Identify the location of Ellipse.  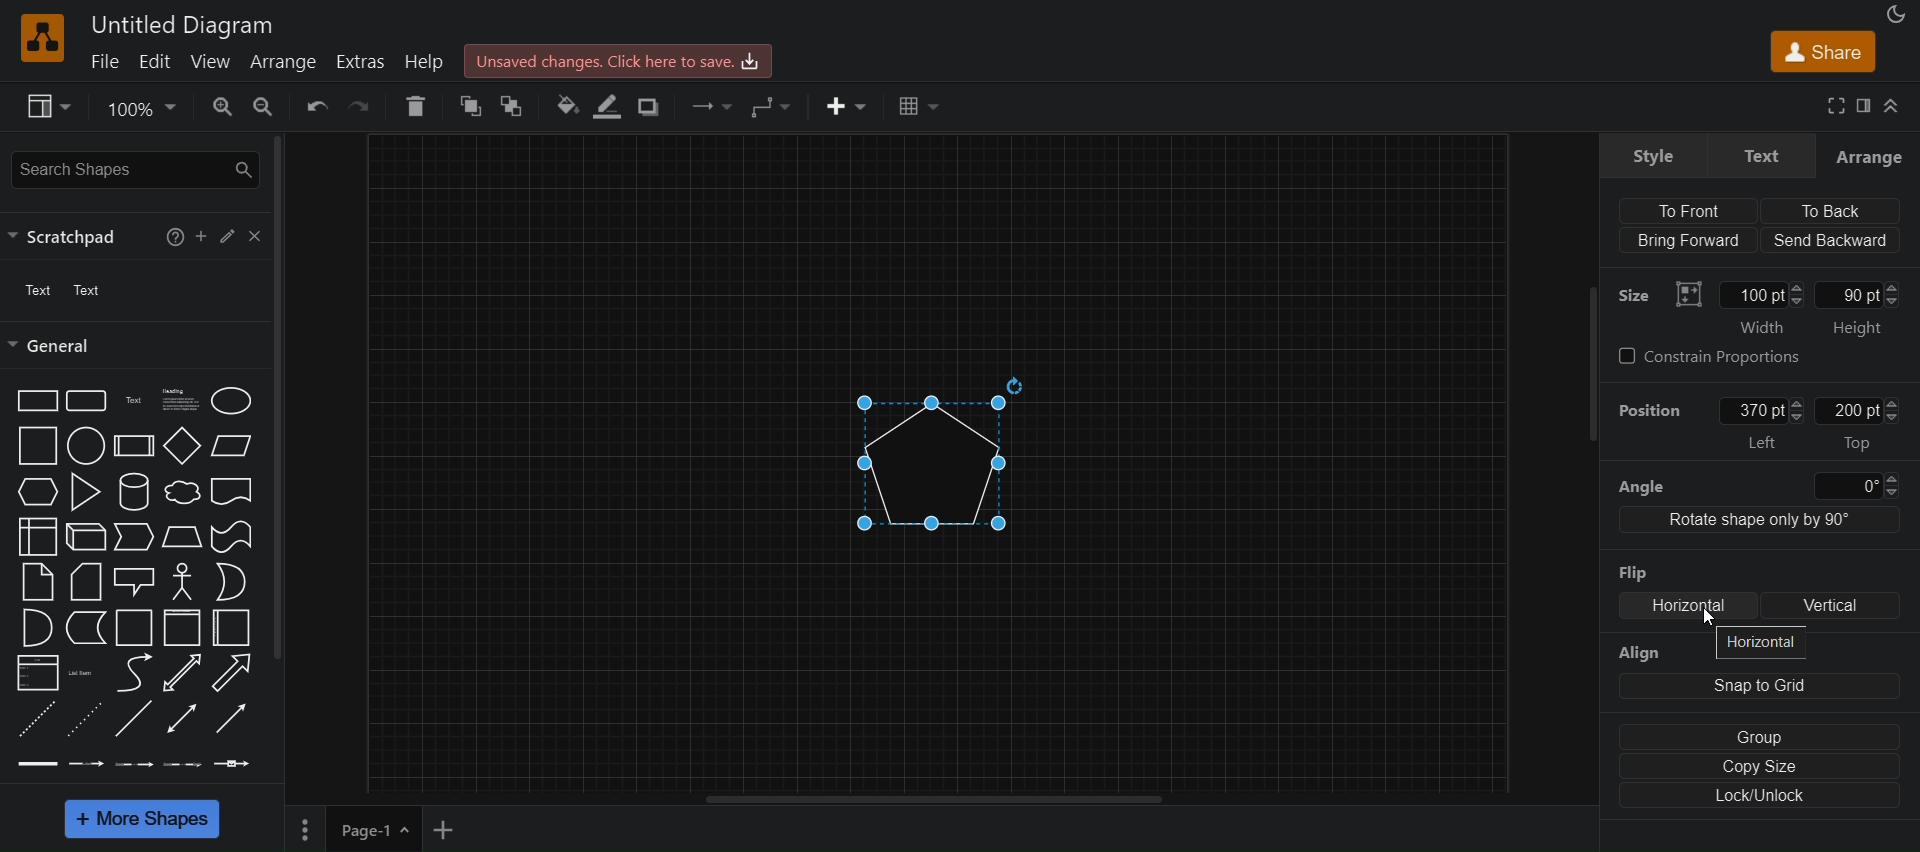
(231, 402).